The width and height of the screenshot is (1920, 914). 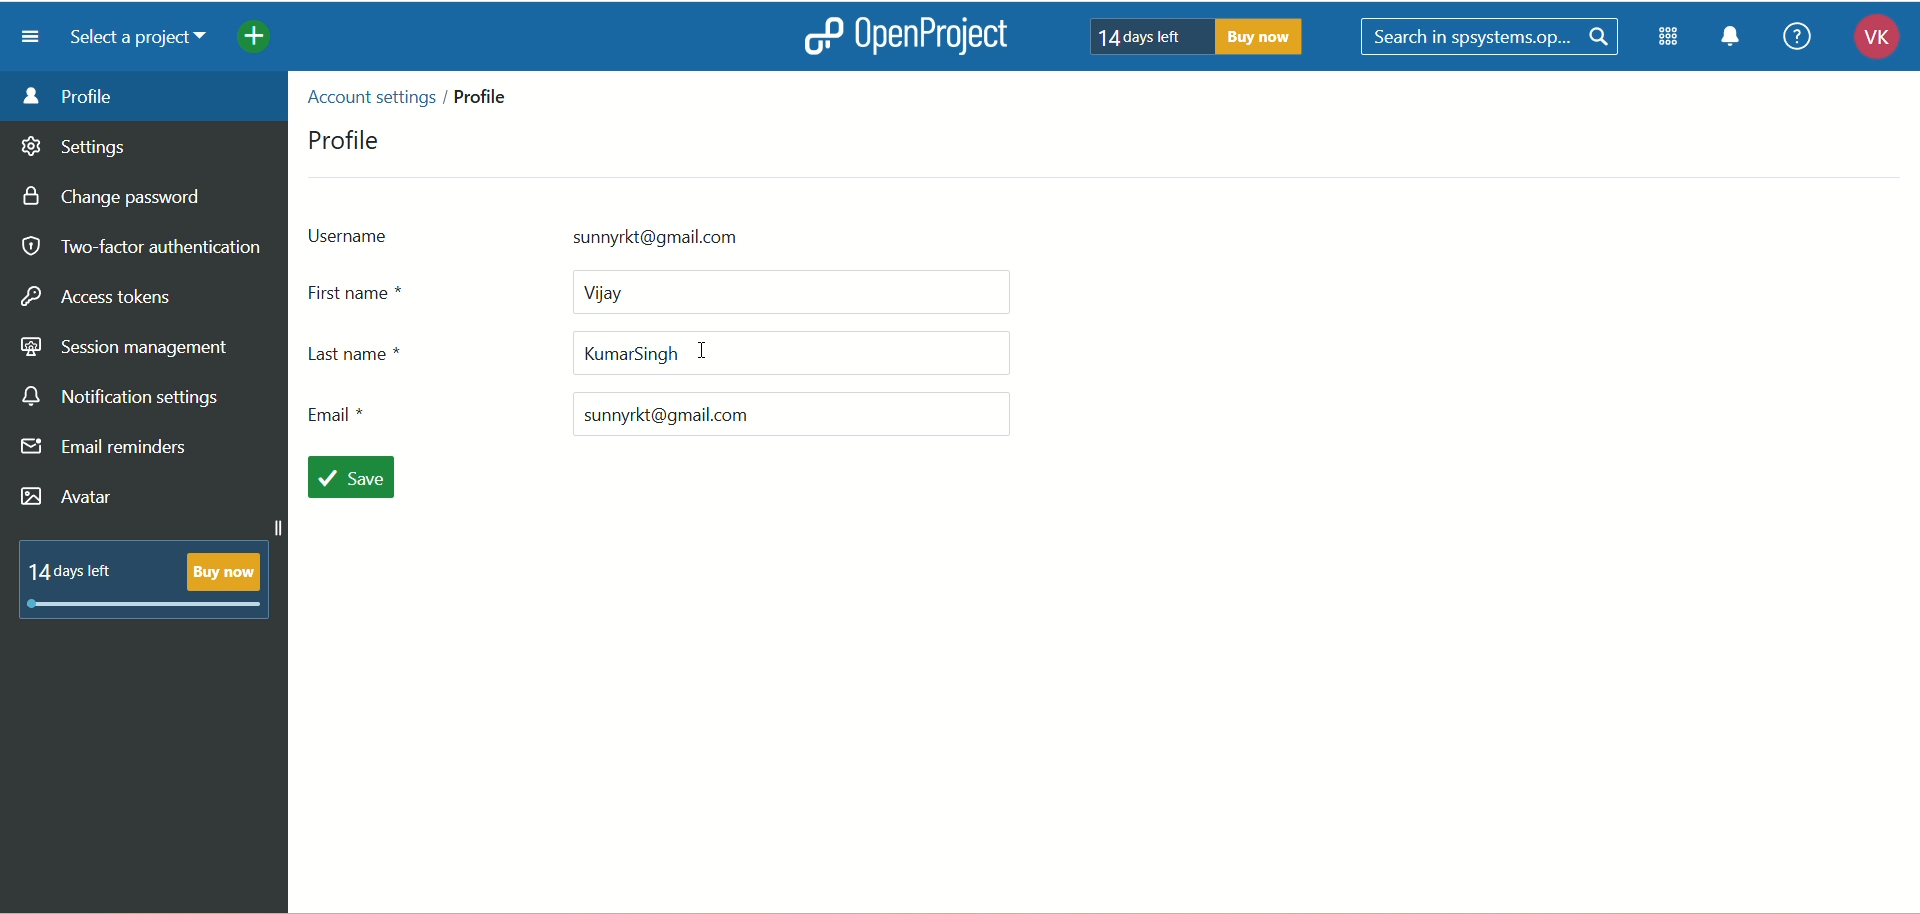 I want to click on access tokens, so click(x=100, y=294).